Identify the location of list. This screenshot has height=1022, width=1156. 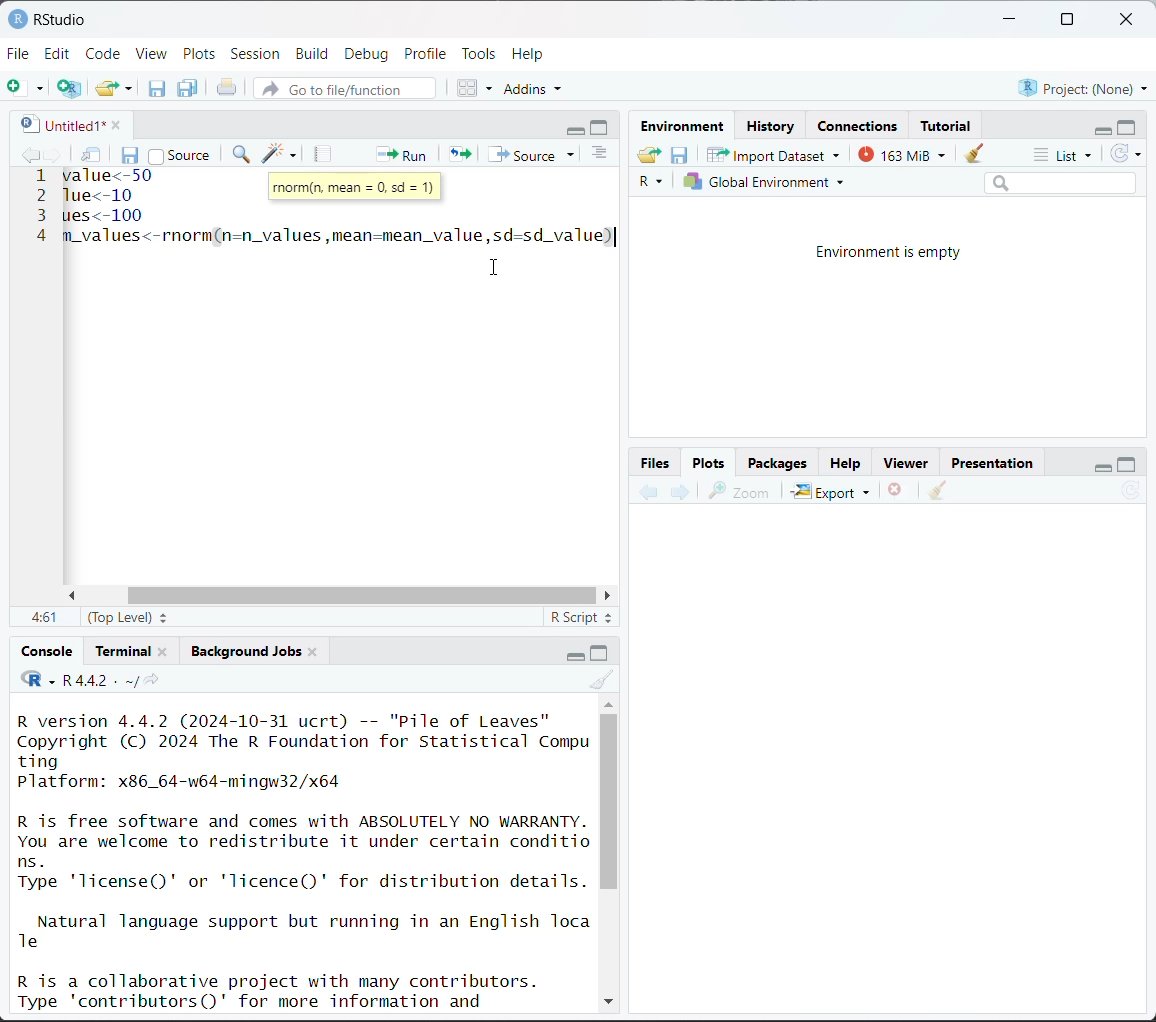
(1066, 156).